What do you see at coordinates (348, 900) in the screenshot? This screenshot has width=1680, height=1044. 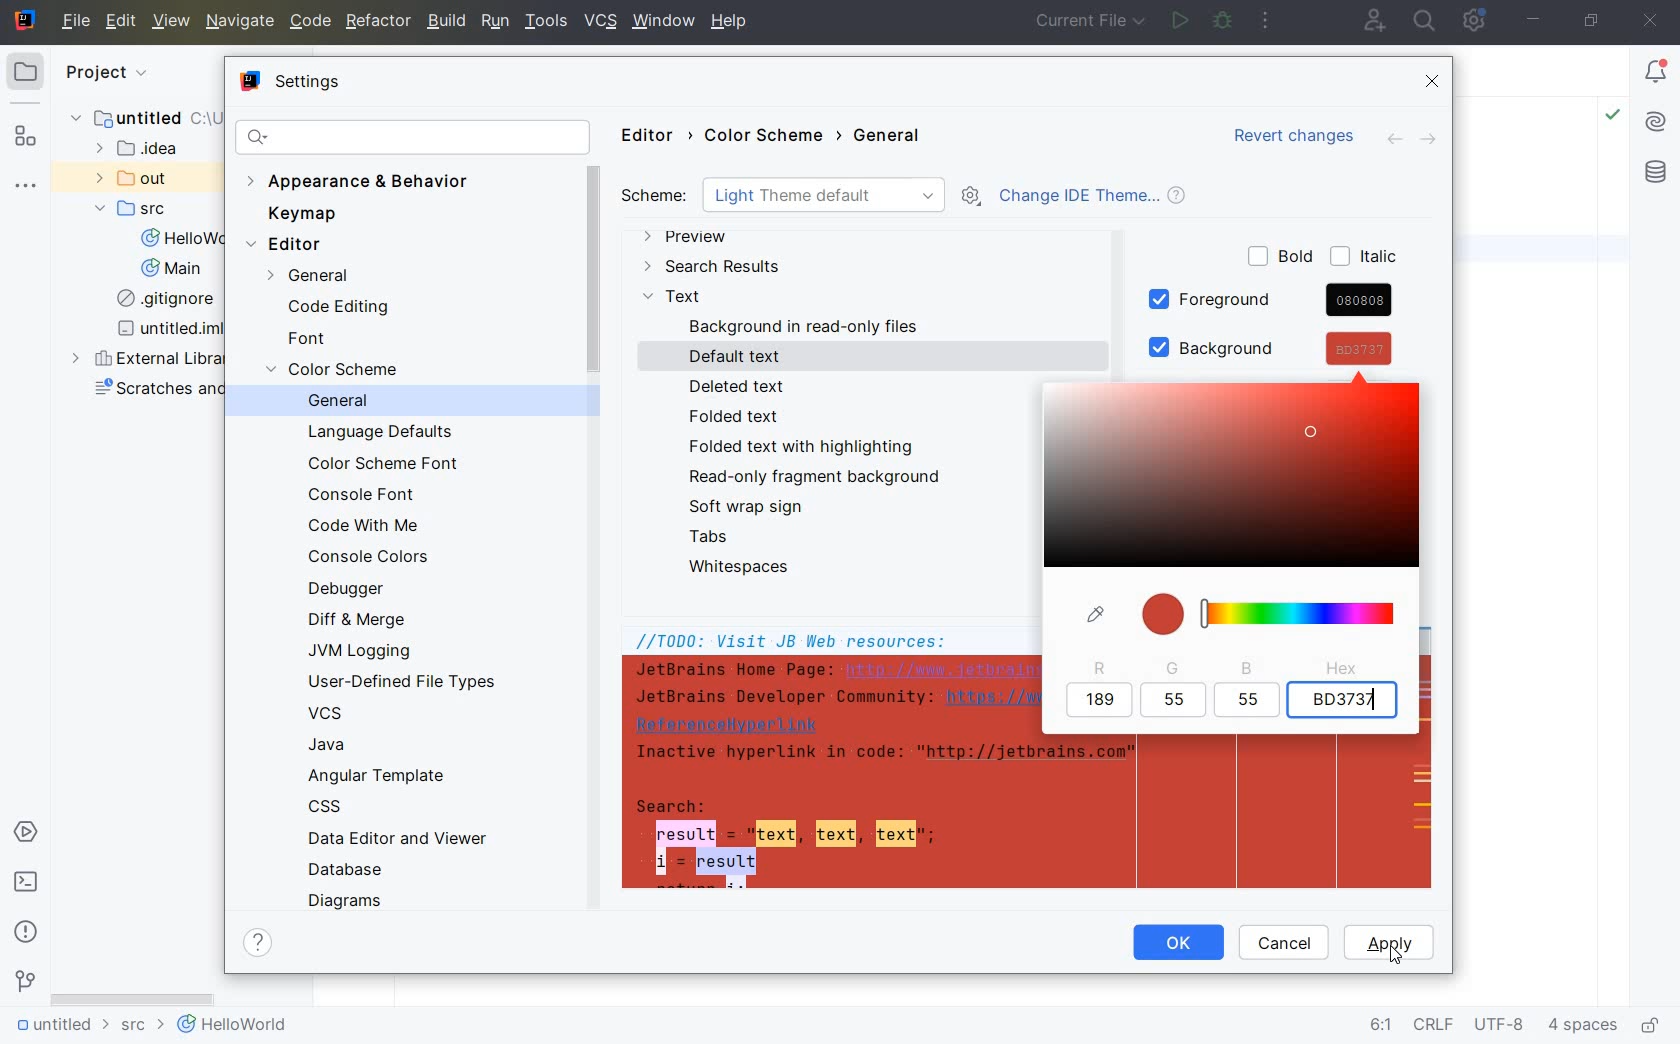 I see `DIAGRAMS` at bounding box center [348, 900].